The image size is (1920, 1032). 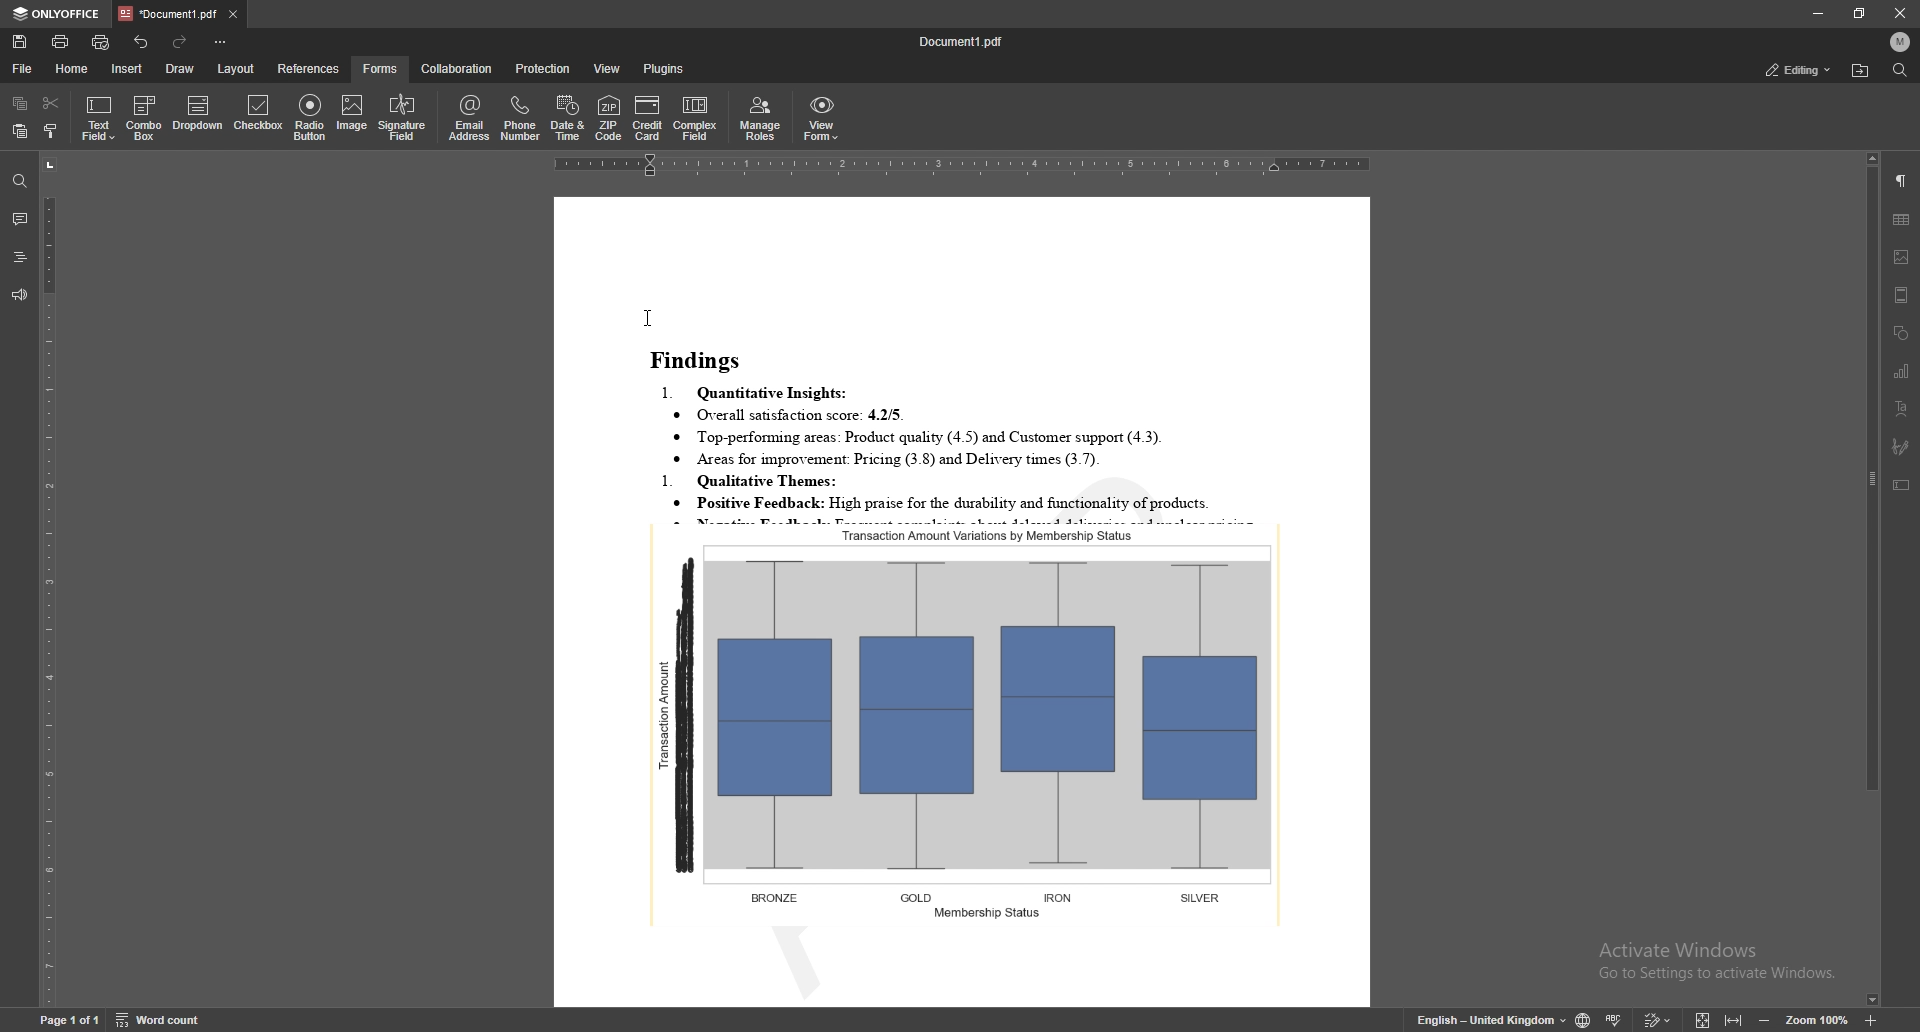 I want to click on zip code, so click(x=609, y=119).